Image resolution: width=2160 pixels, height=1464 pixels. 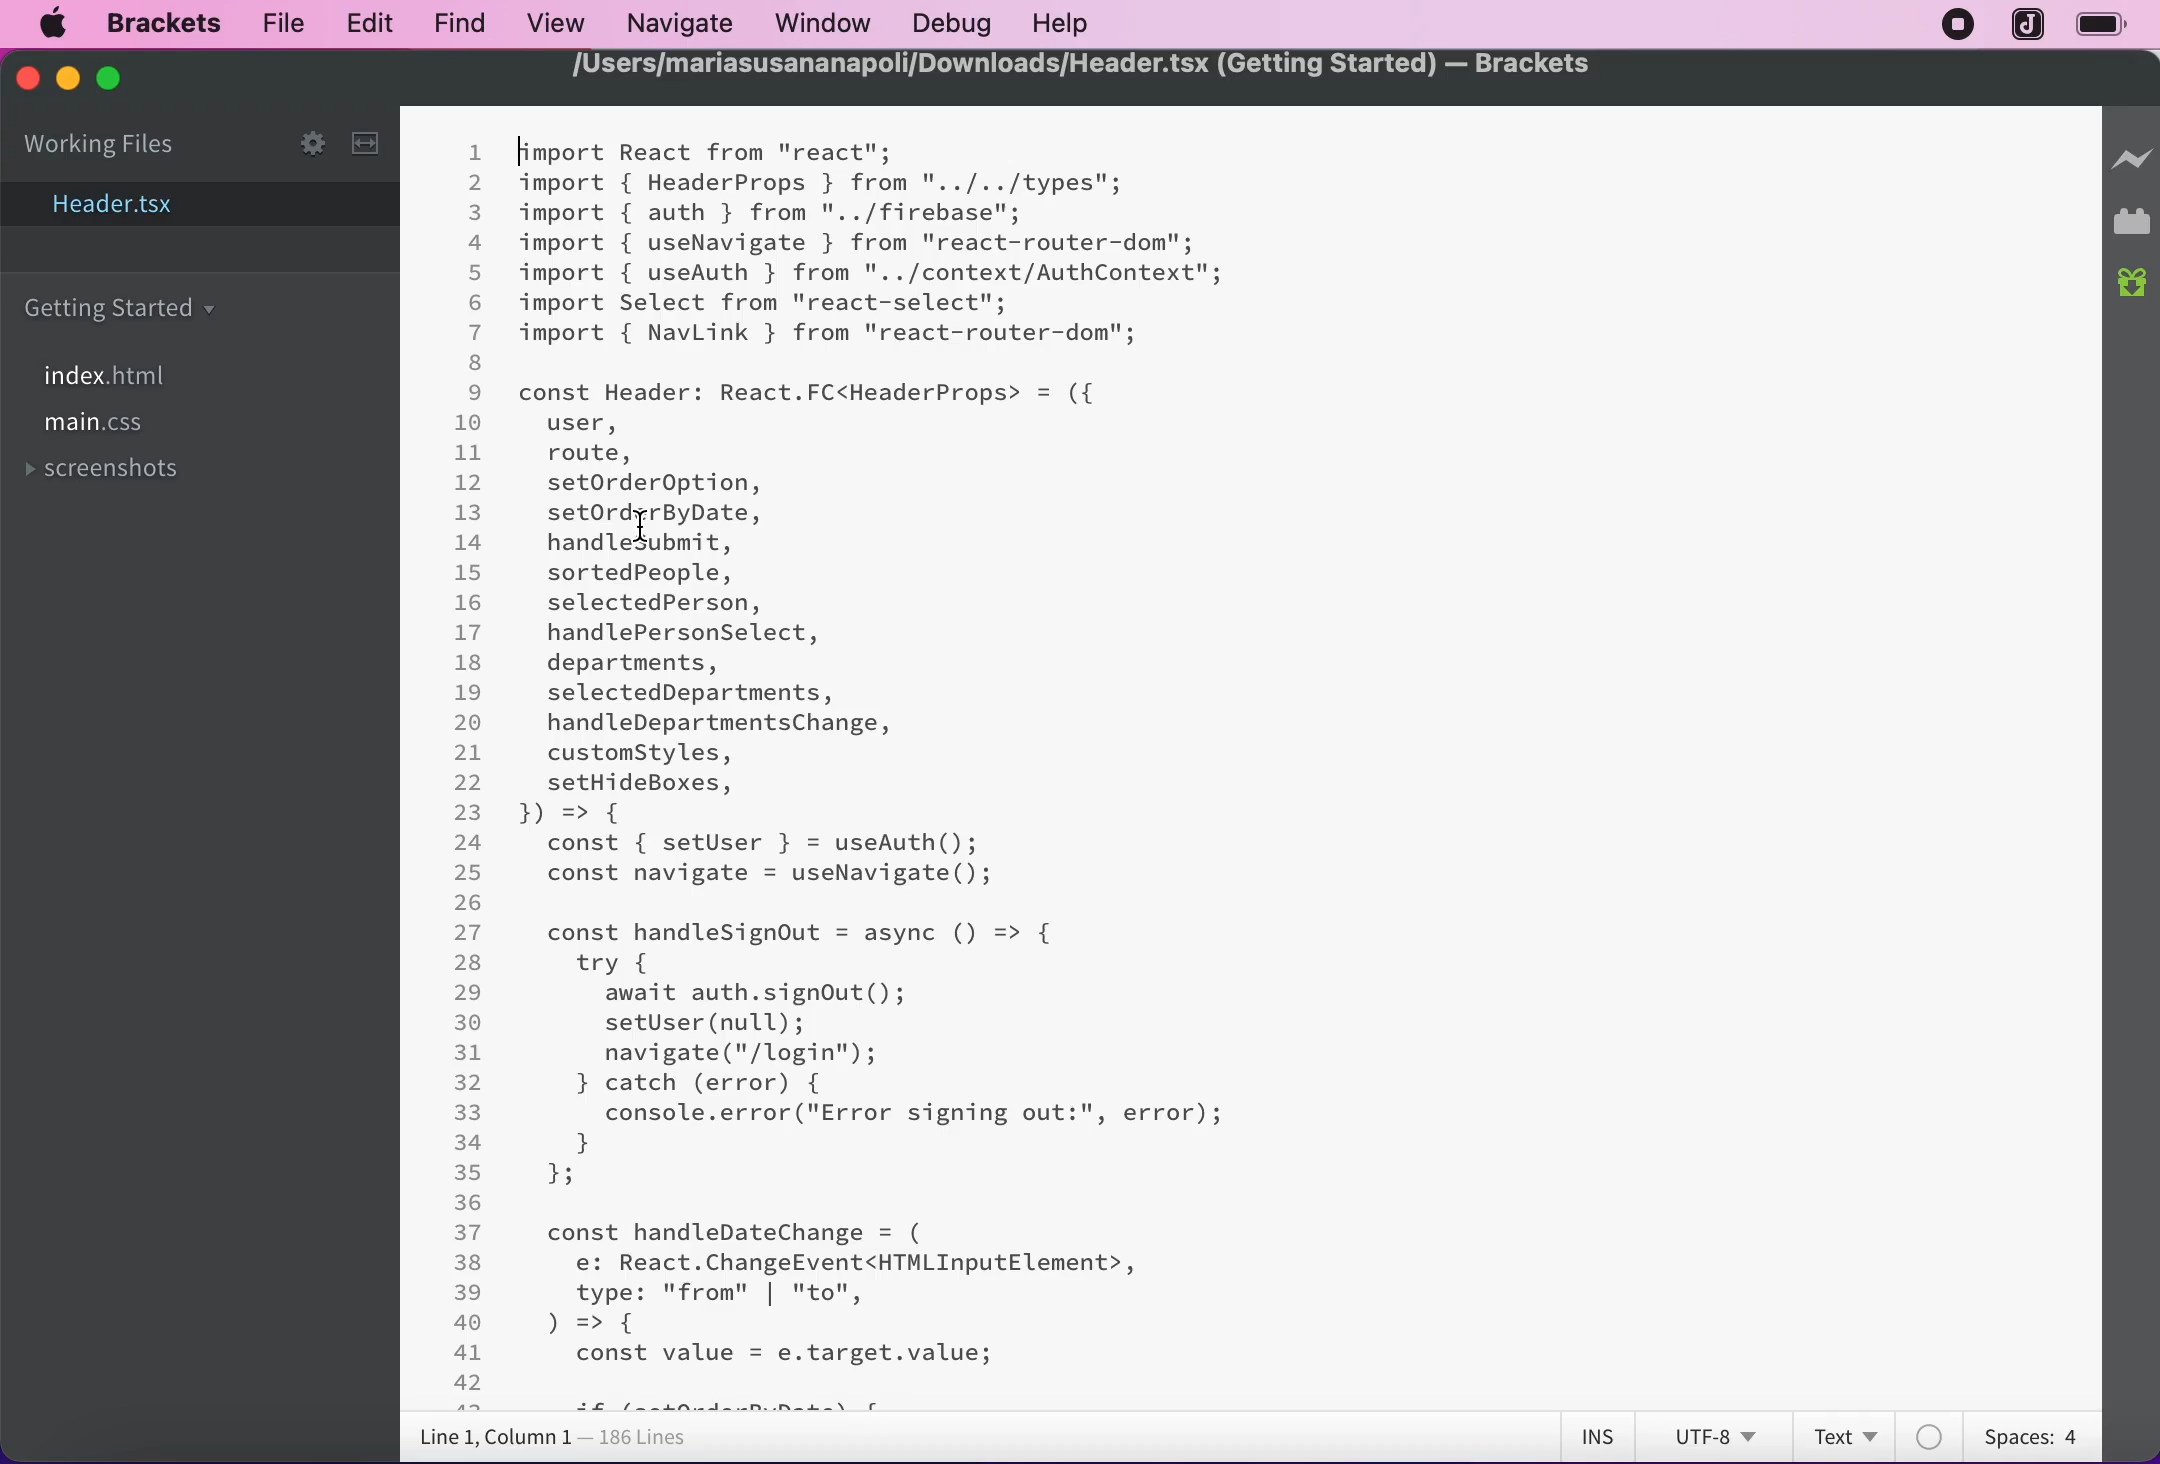 I want to click on utf-8, so click(x=1716, y=1437).